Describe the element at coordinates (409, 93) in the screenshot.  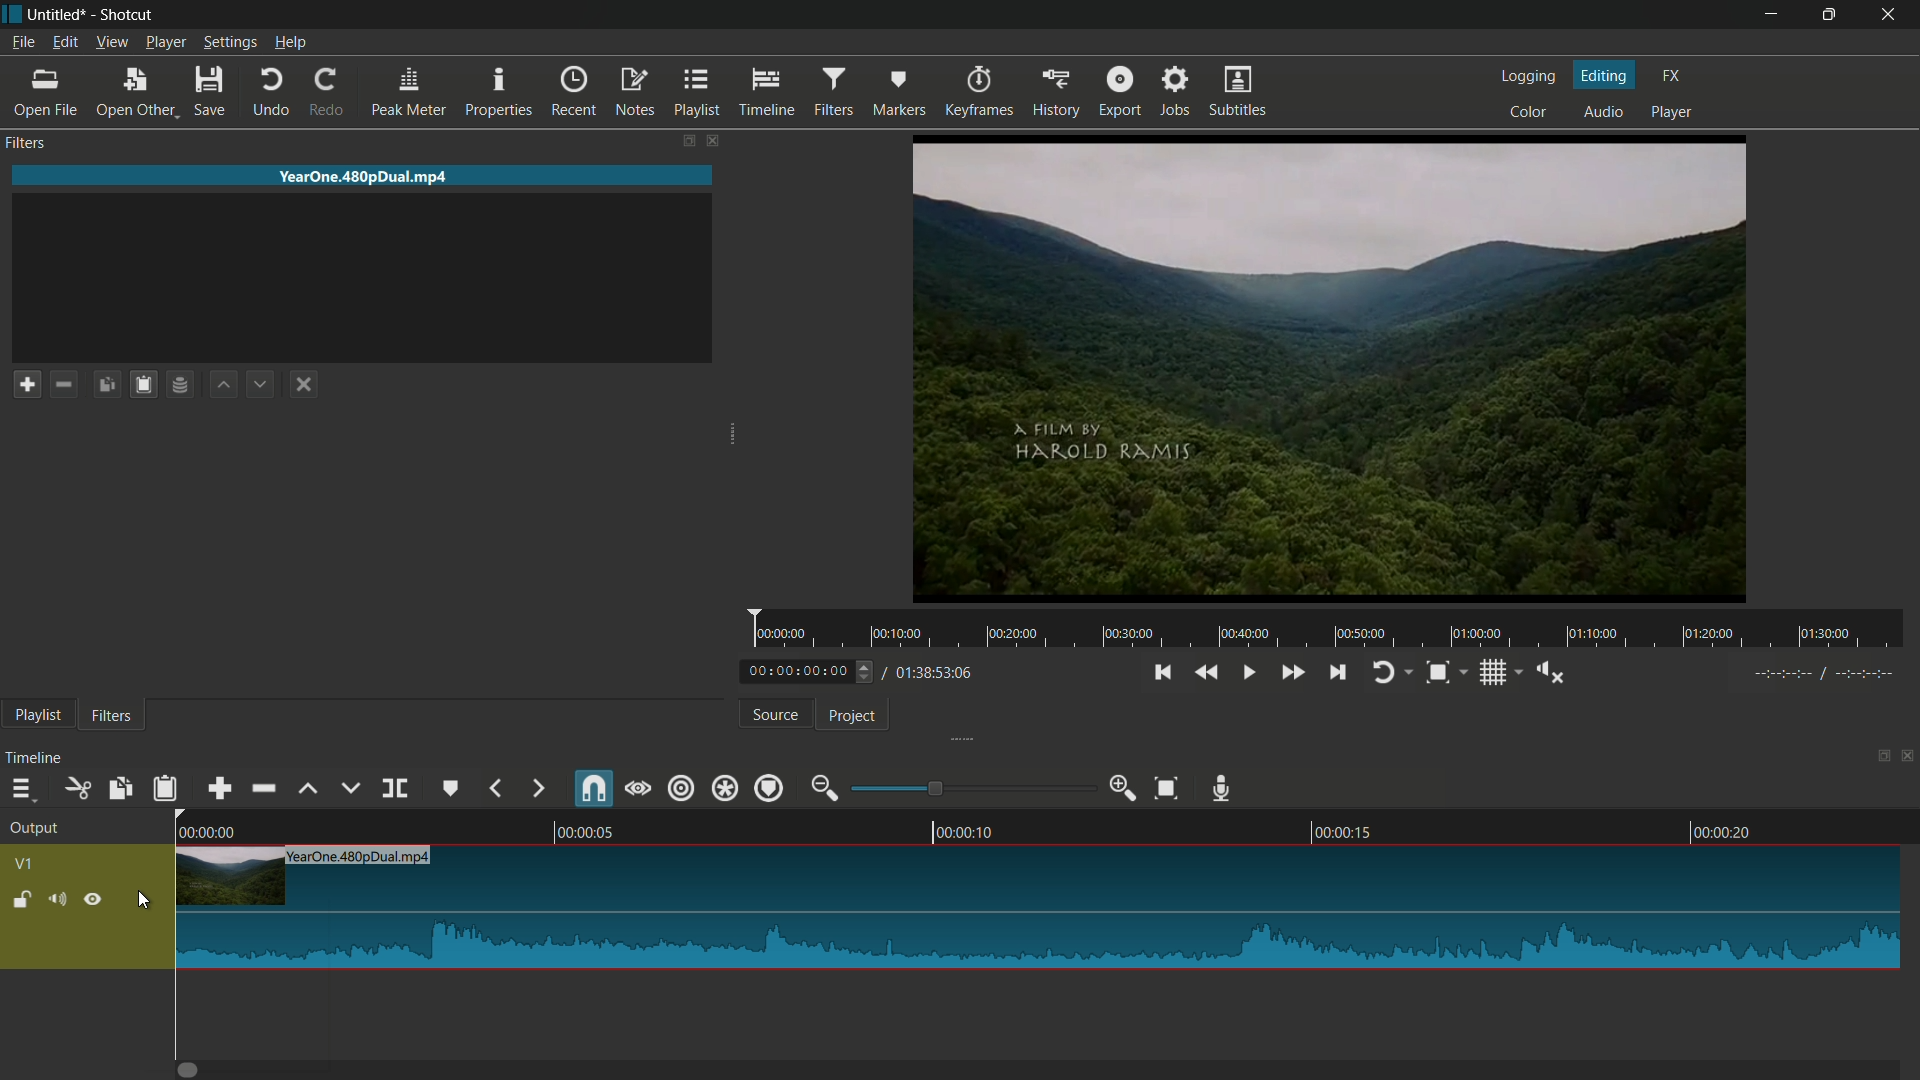
I see `peak meter` at that location.